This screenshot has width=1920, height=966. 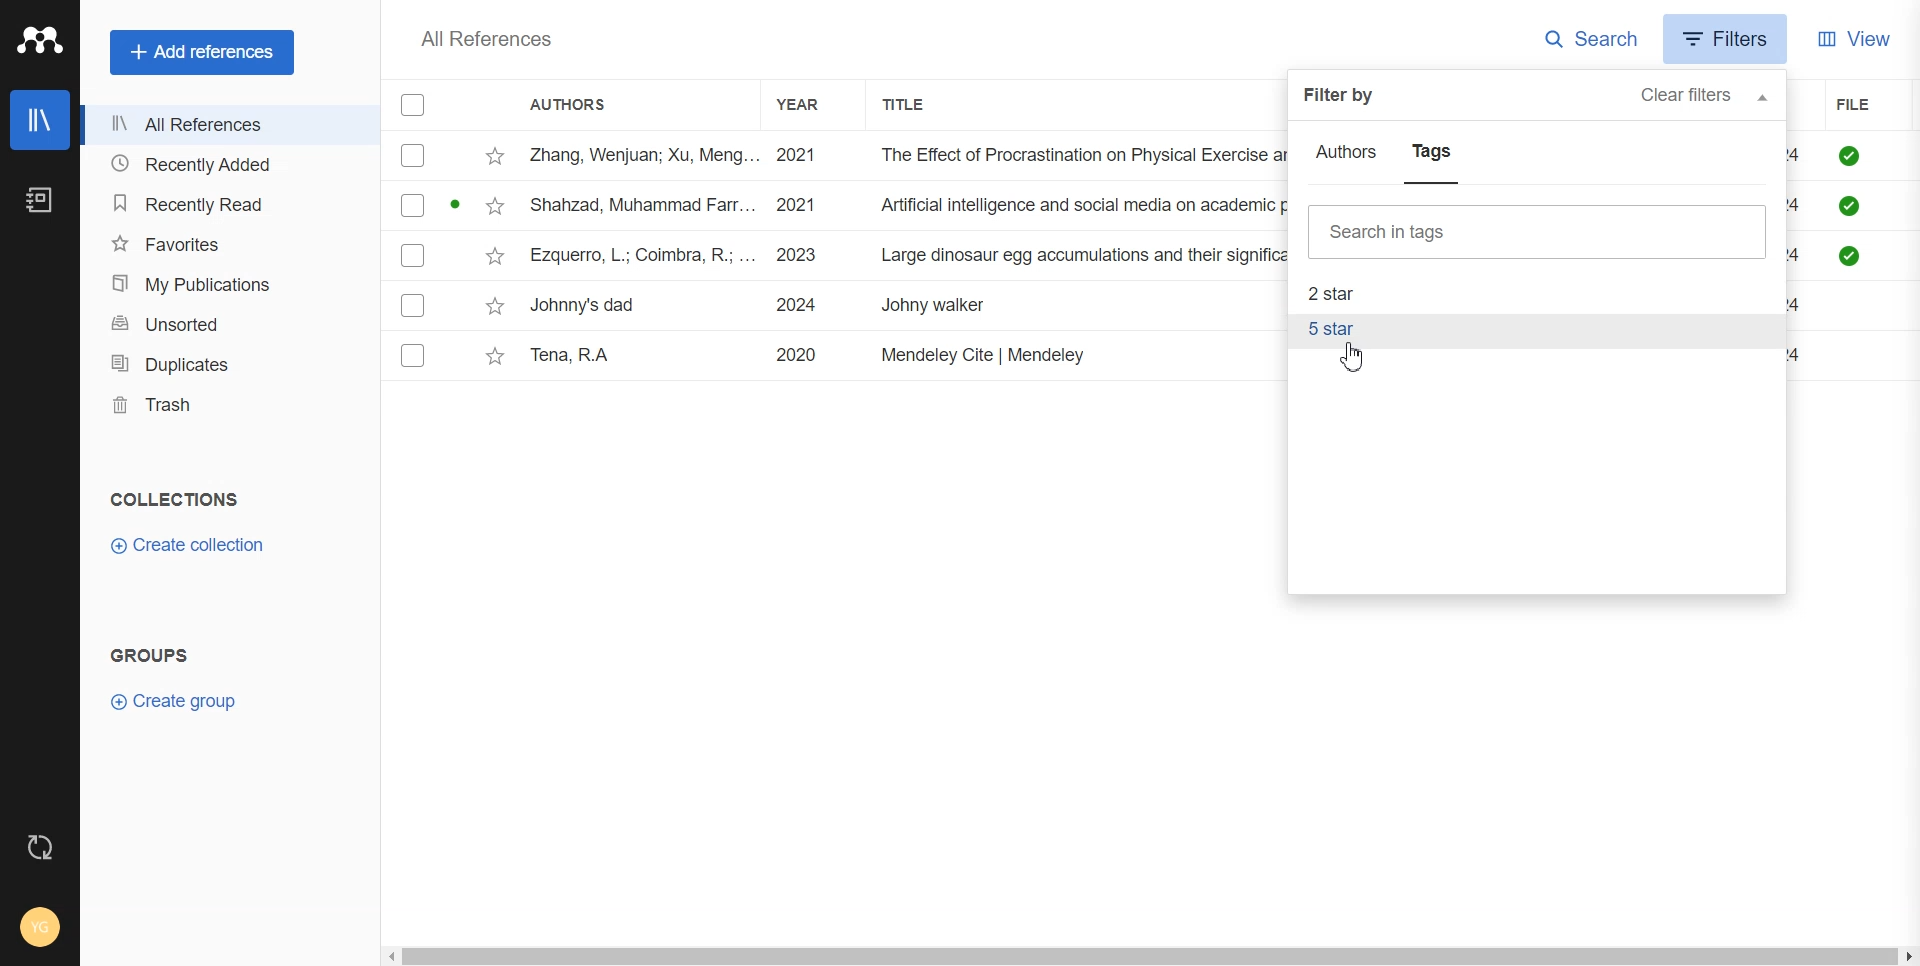 What do you see at coordinates (1843, 104) in the screenshot?
I see `File` at bounding box center [1843, 104].